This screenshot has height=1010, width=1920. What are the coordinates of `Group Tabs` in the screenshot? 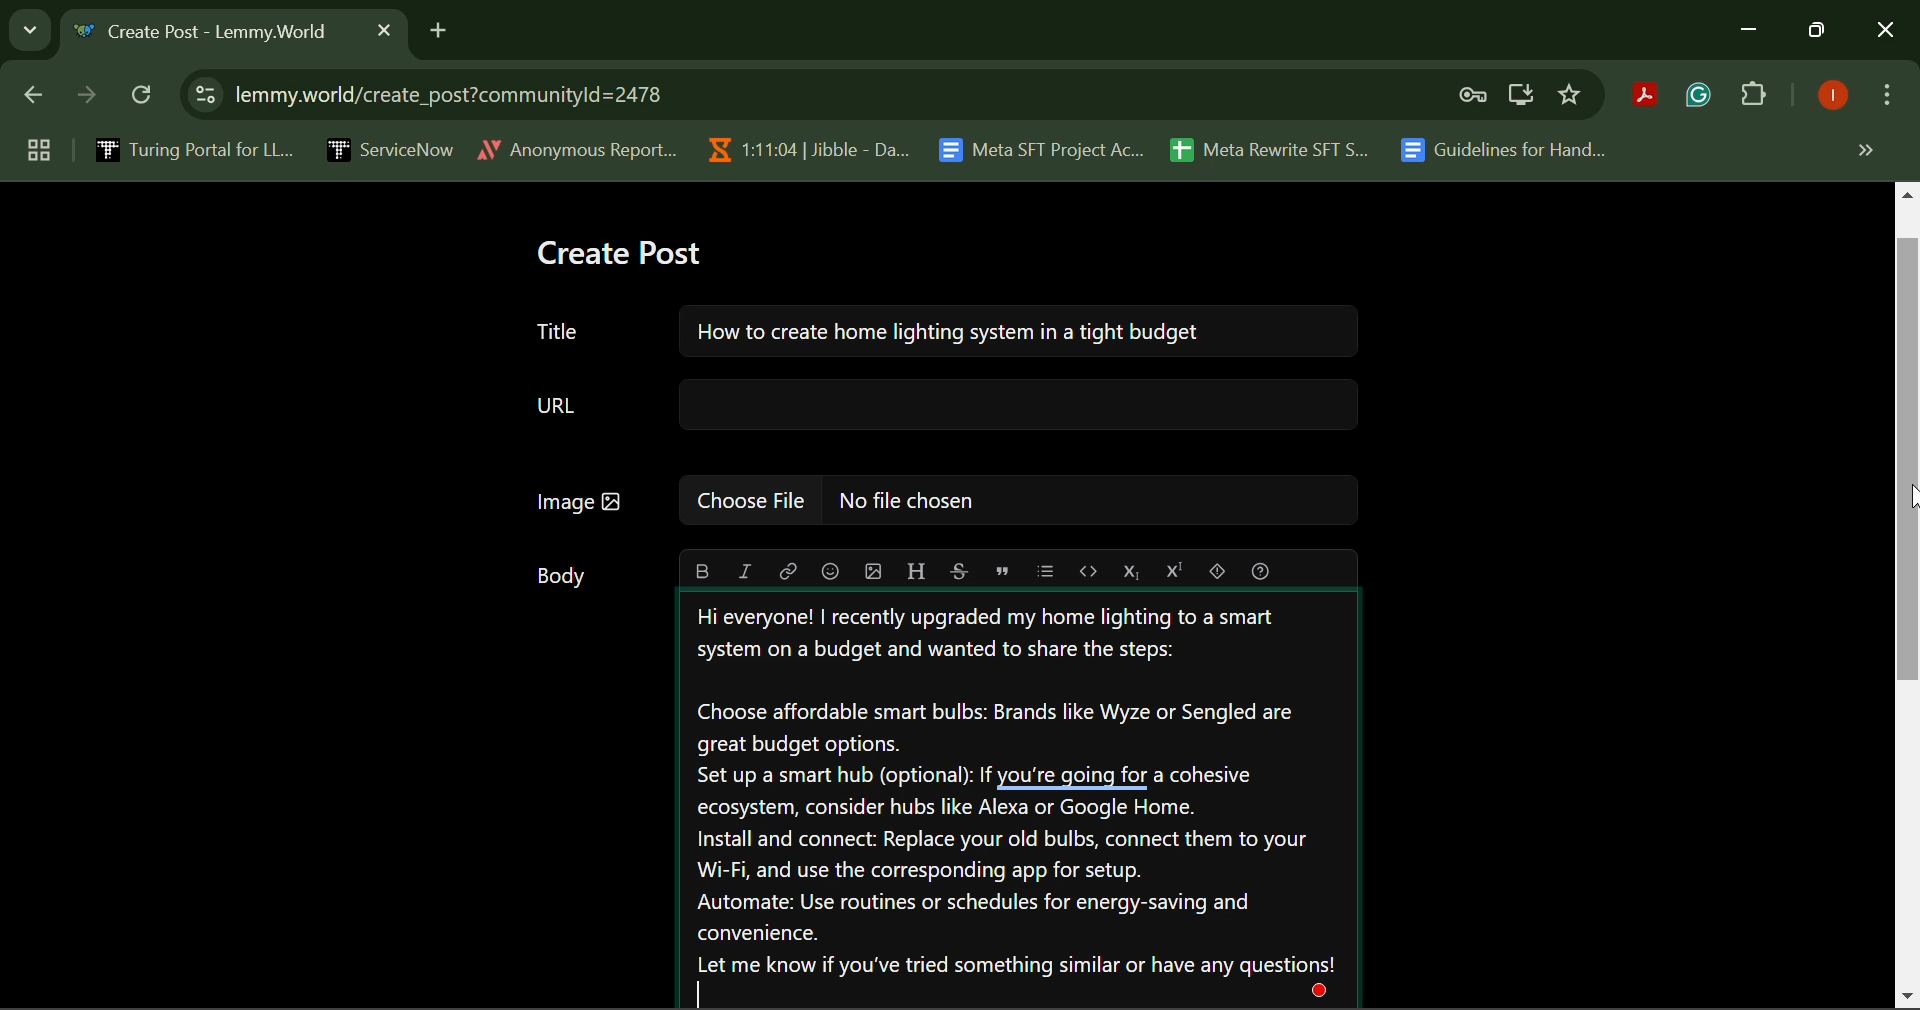 It's located at (38, 149).